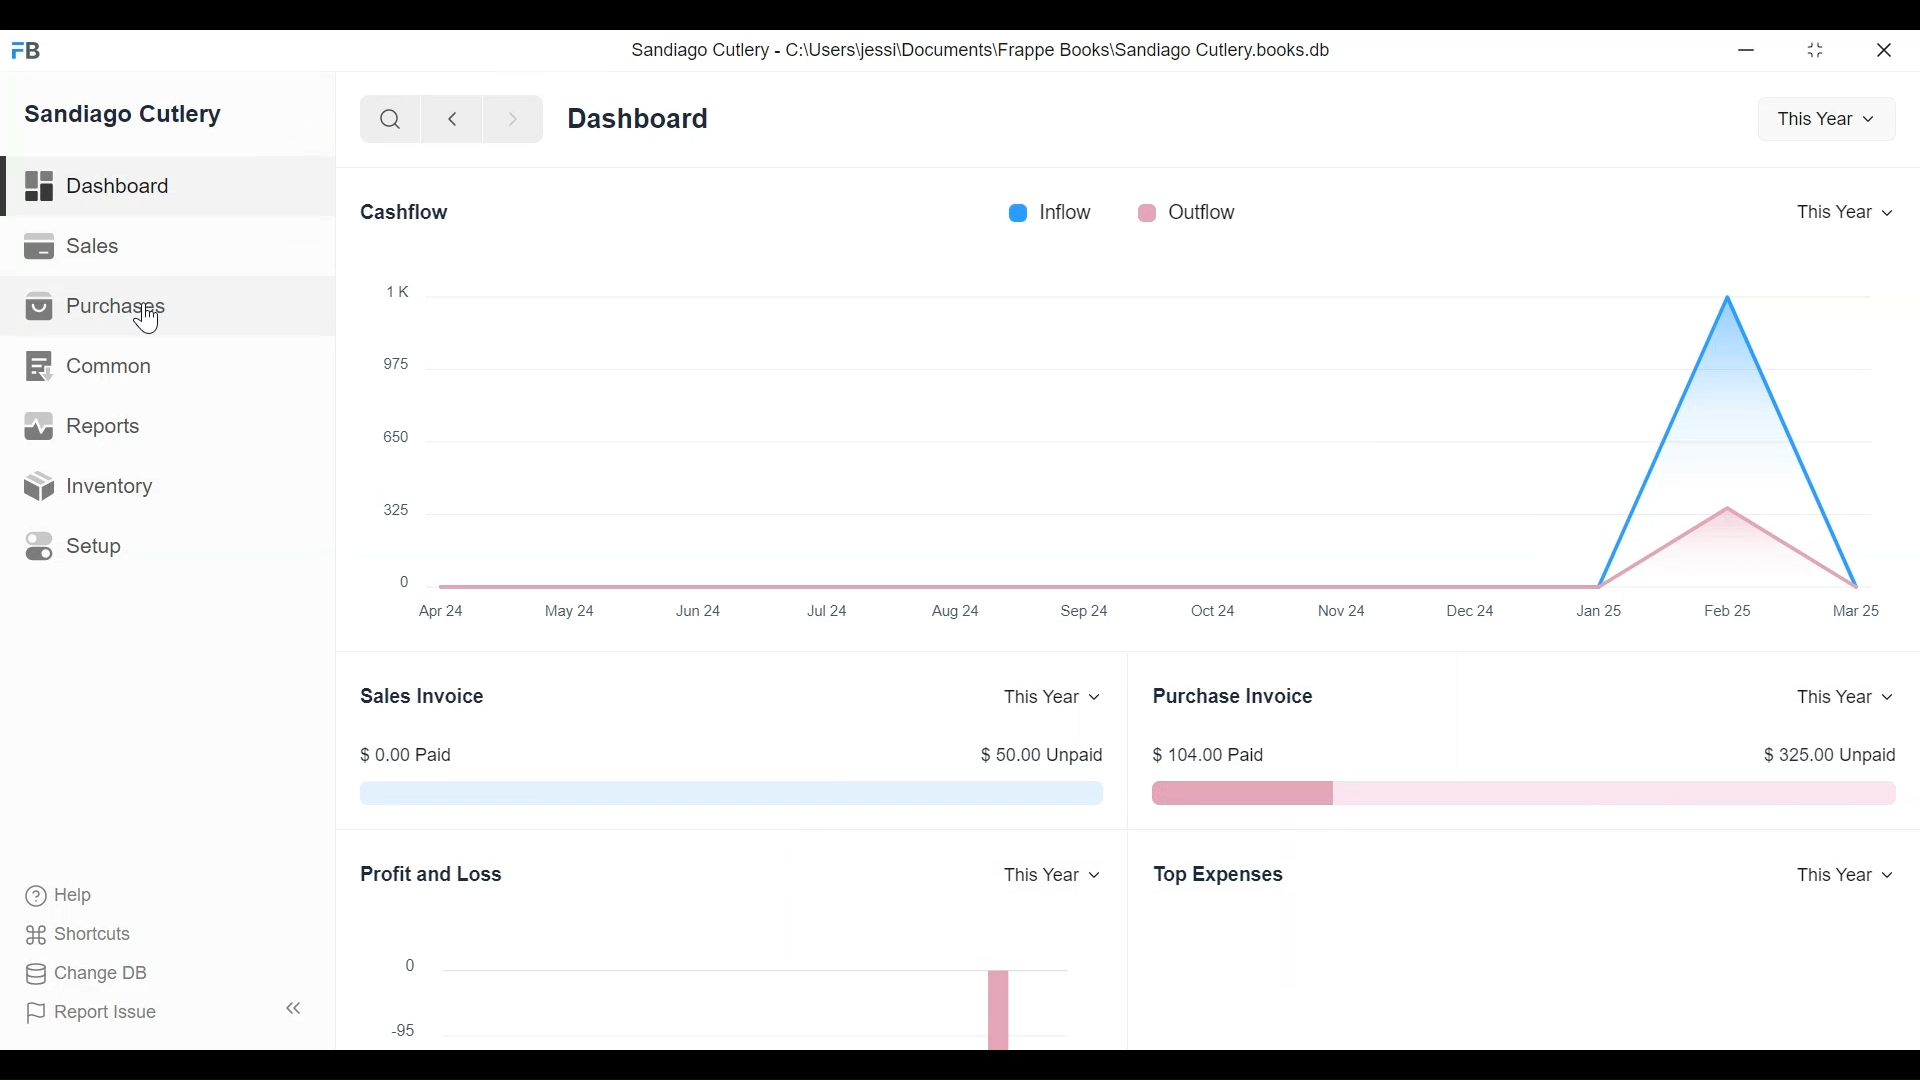  Describe the element at coordinates (1886, 54) in the screenshot. I see `close` at that location.